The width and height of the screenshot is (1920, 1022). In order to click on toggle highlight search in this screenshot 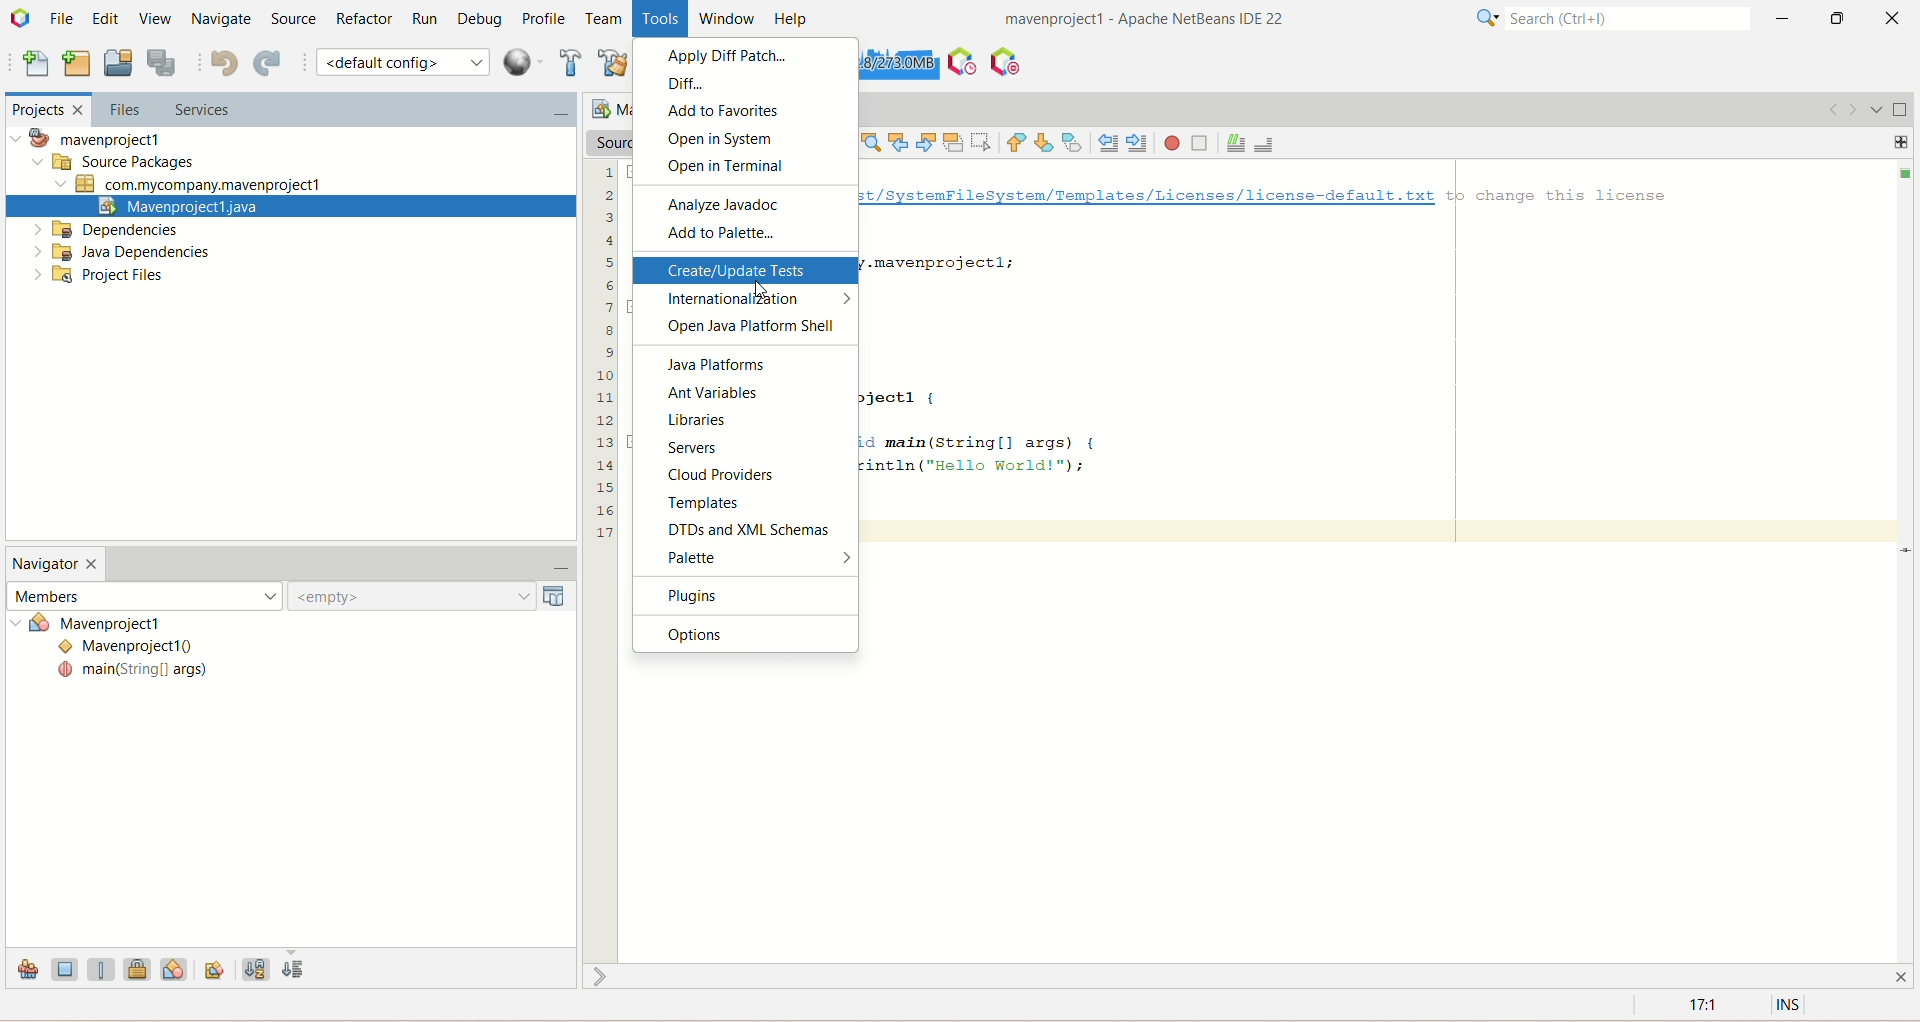, I will do `click(953, 143)`.